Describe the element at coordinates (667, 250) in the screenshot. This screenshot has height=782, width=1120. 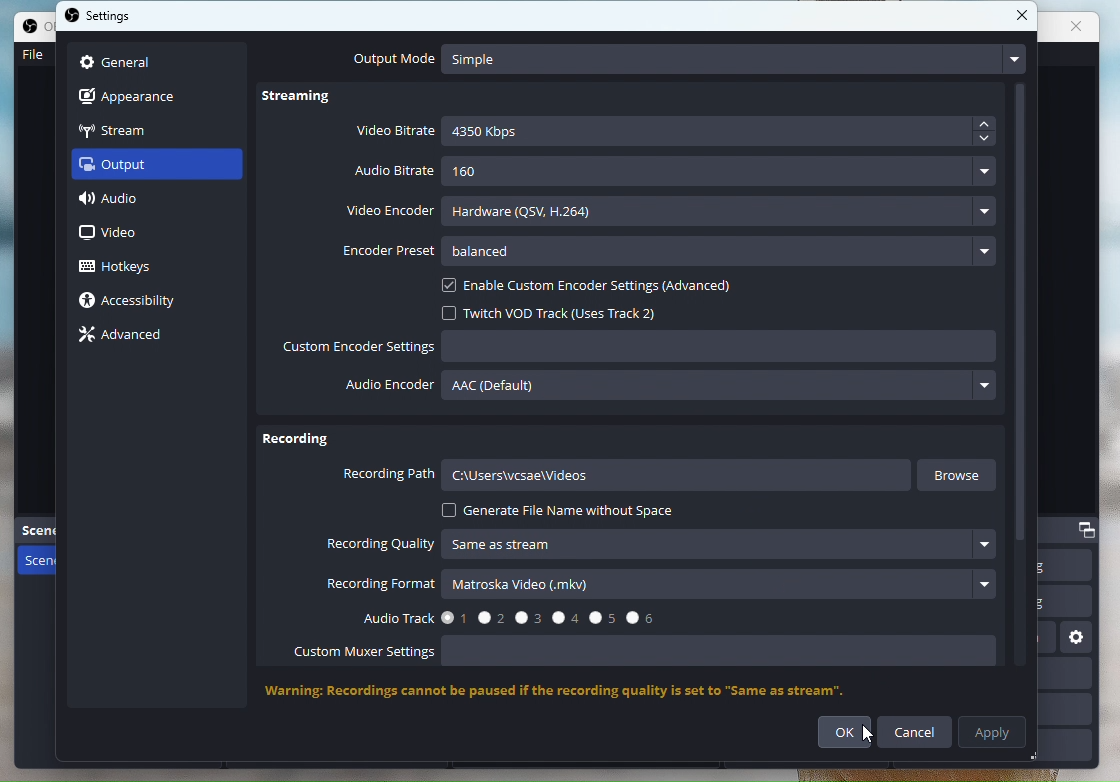
I see `Encoder preset` at that location.